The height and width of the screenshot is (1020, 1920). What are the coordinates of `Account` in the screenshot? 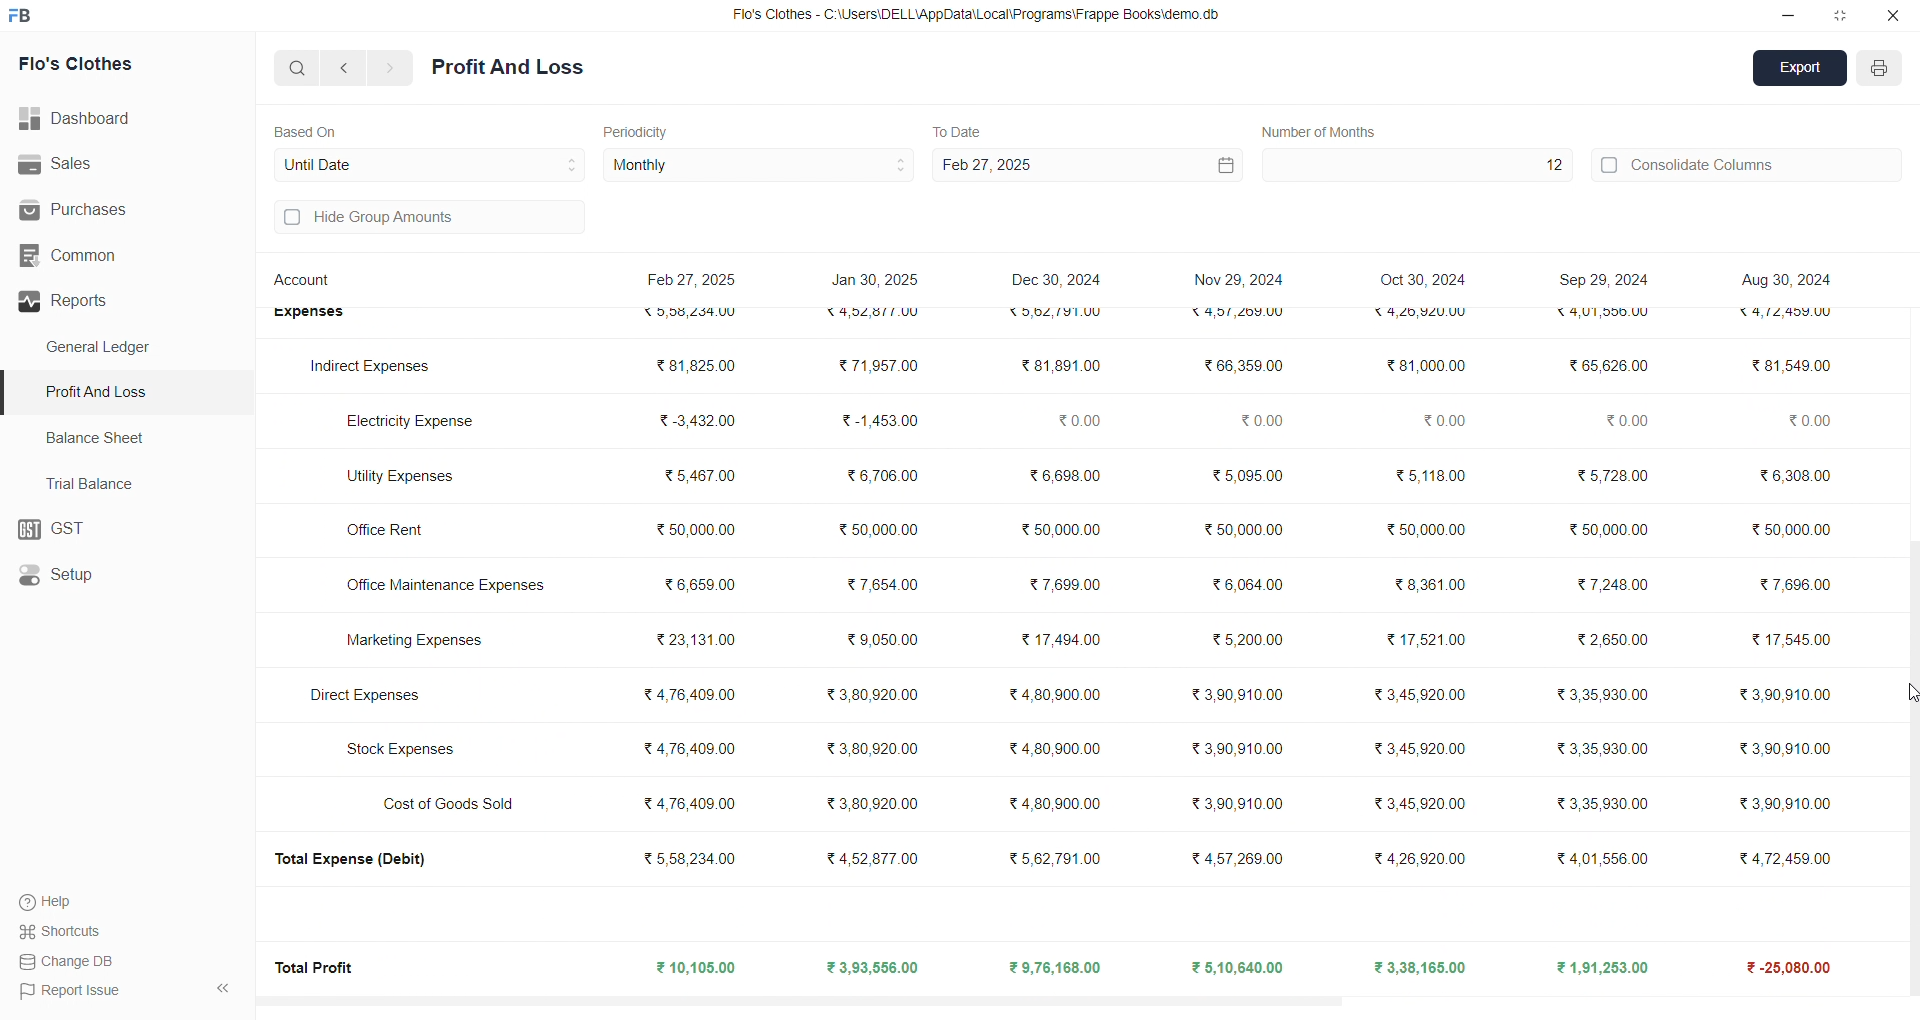 It's located at (307, 283).